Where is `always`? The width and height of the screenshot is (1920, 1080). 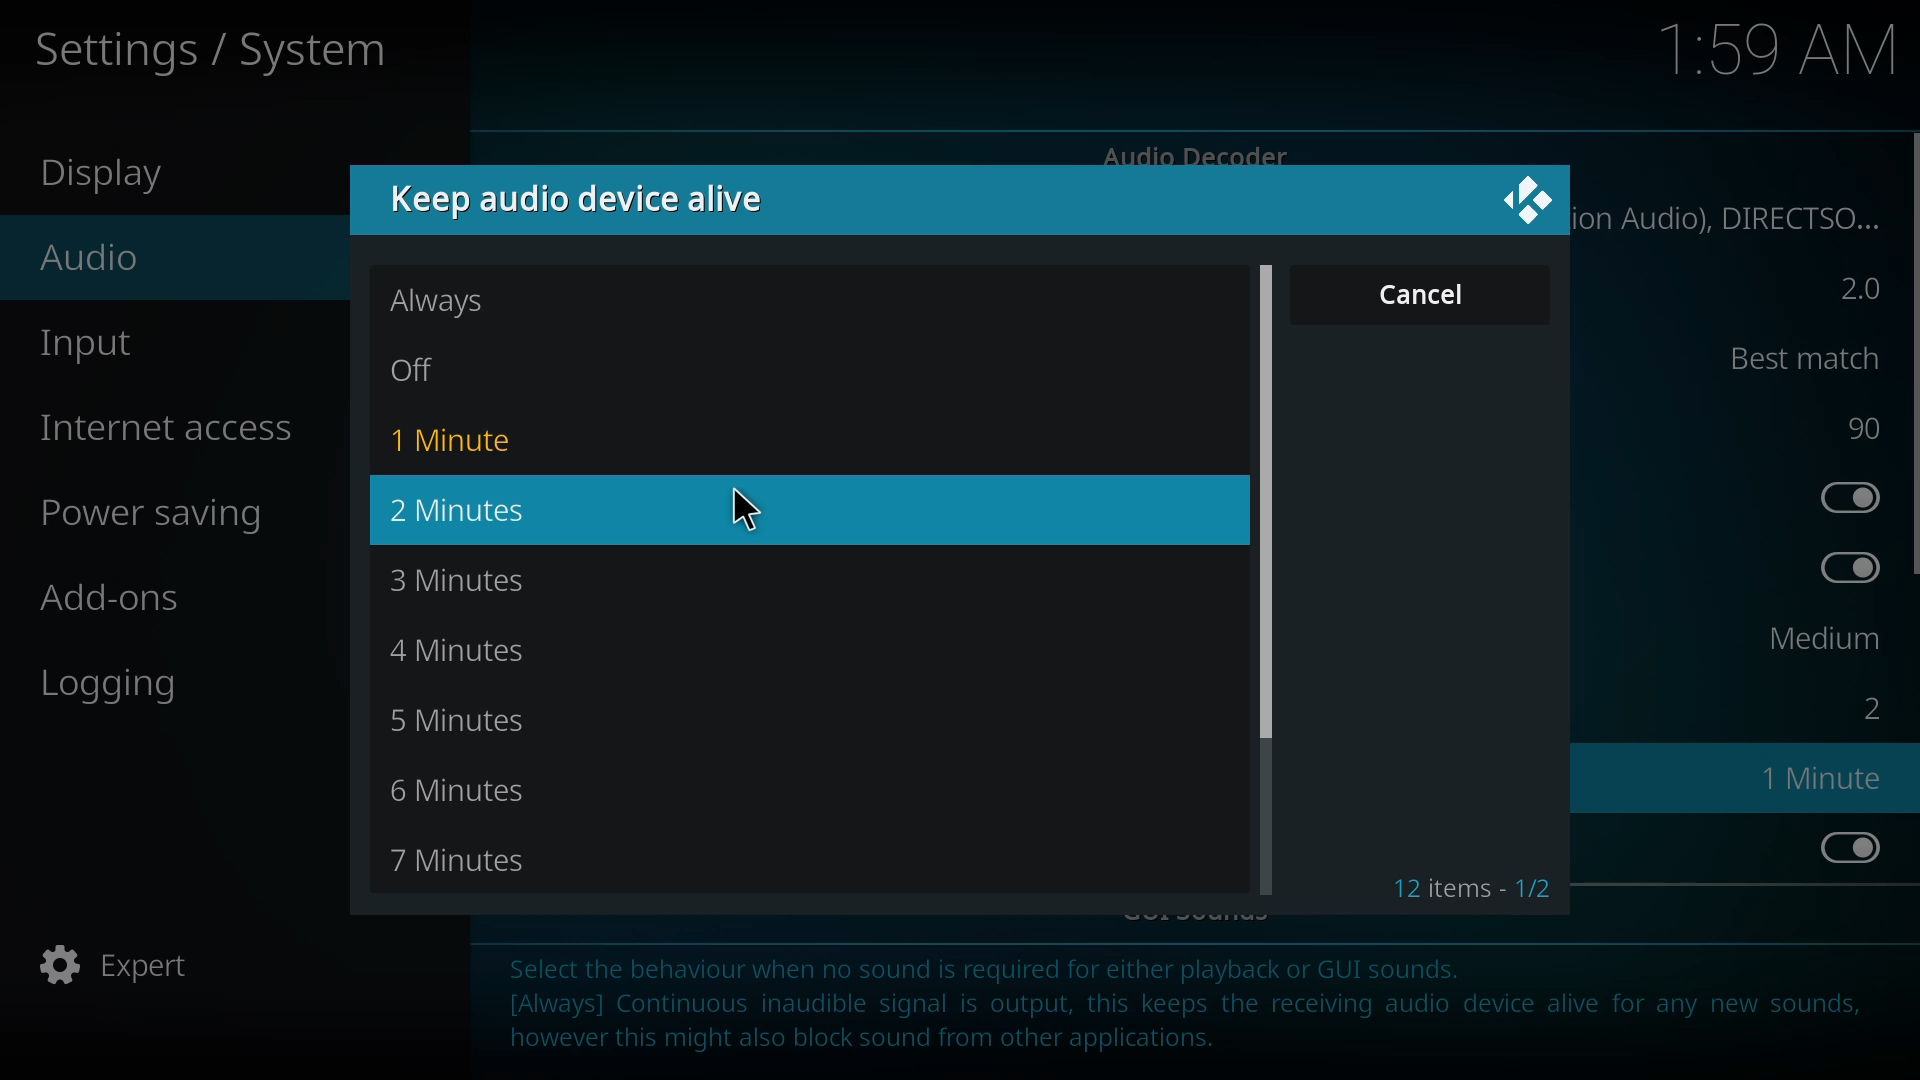
always is located at coordinates (442, 301).